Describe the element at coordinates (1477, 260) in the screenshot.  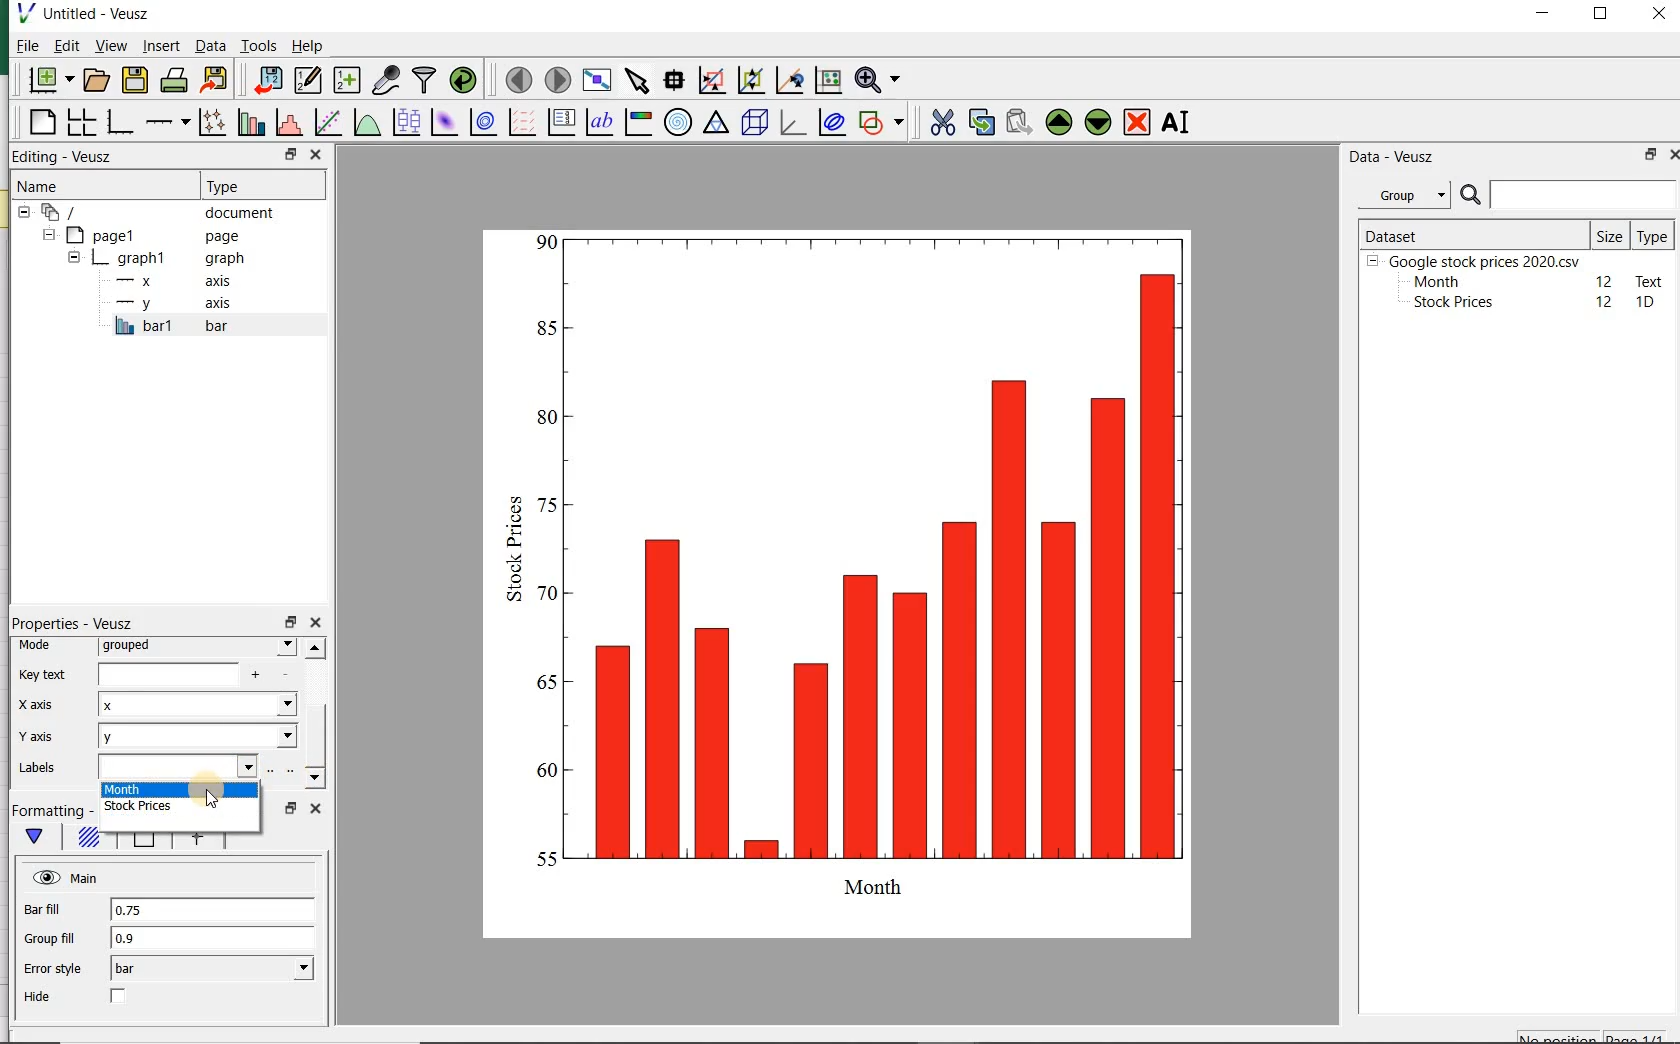
I see `Google stock prices 2020.csv` at that location.